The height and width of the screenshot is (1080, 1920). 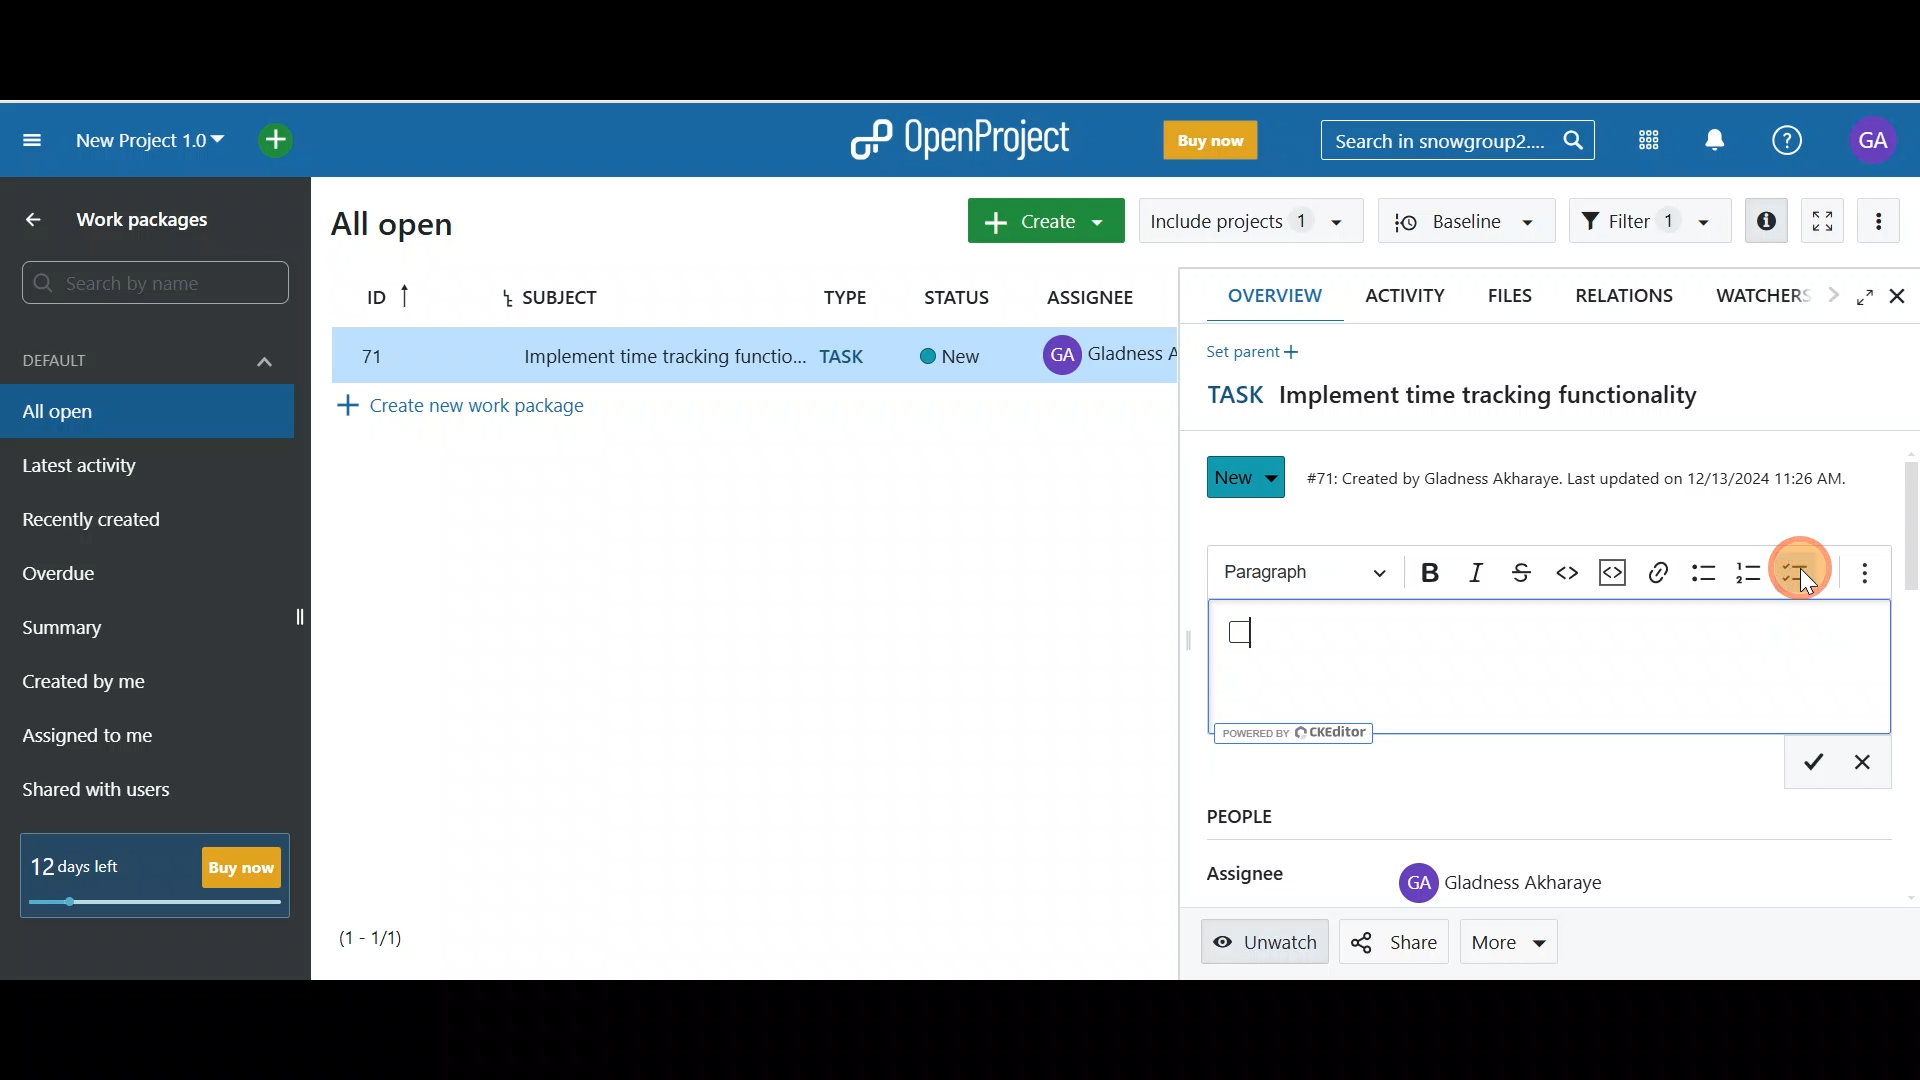 What do you see at coordinates (959, 293) in the screenshot?
I see `Status` at bounding box center [959, 293].